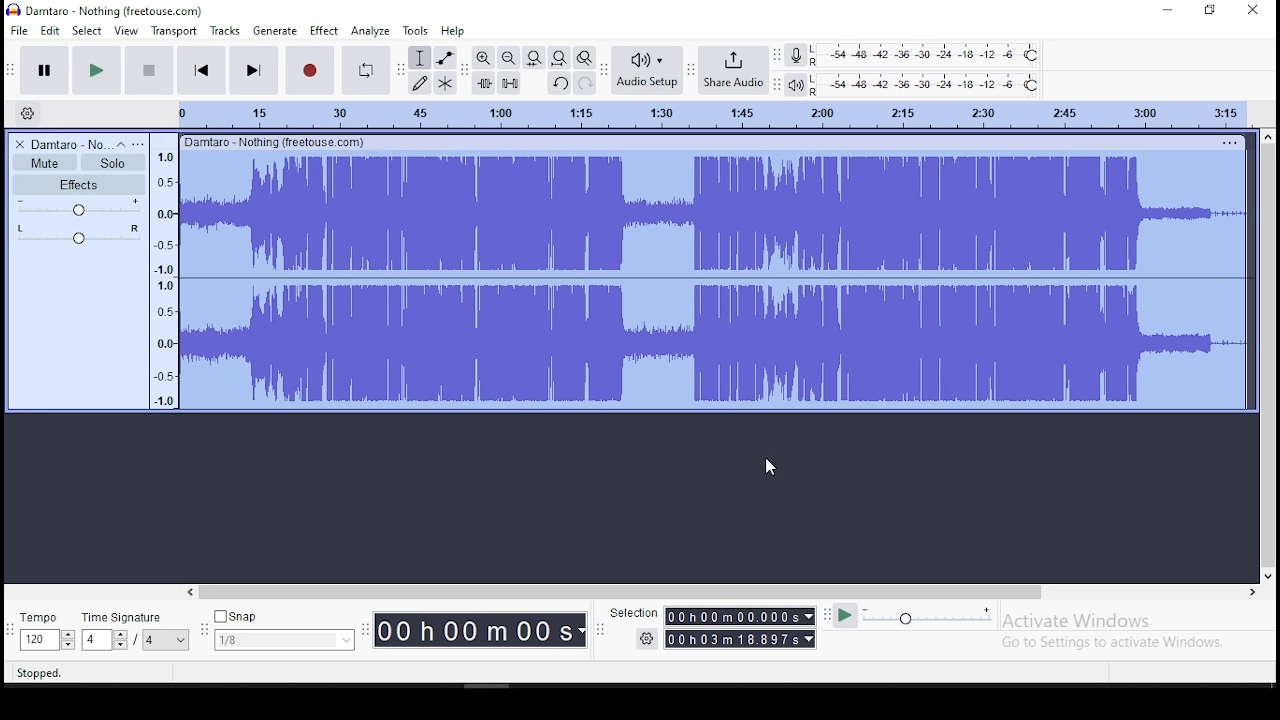 Image resolution: width=1280 pixels, height=720 pixels. Describe the element at coordinates (712, 280) in the screenshot. I see `audio clip` at that location.